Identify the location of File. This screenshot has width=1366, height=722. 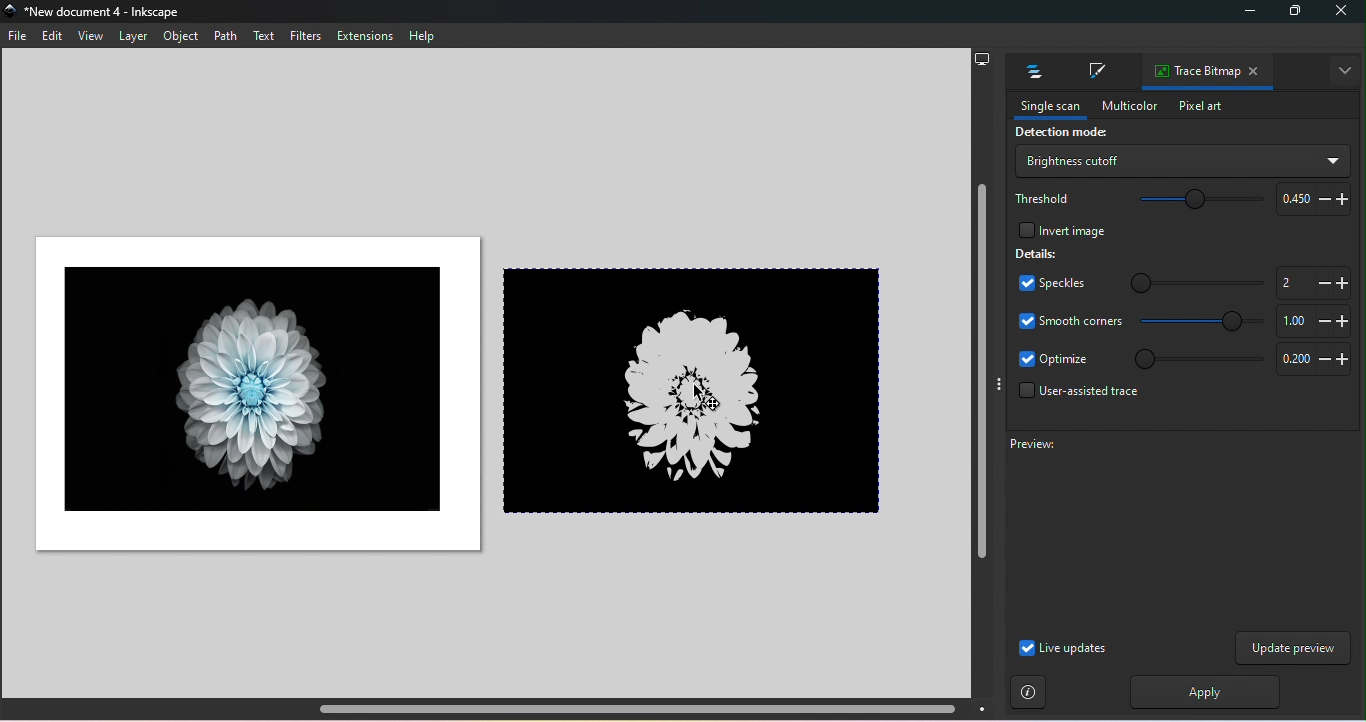
(20, 39).